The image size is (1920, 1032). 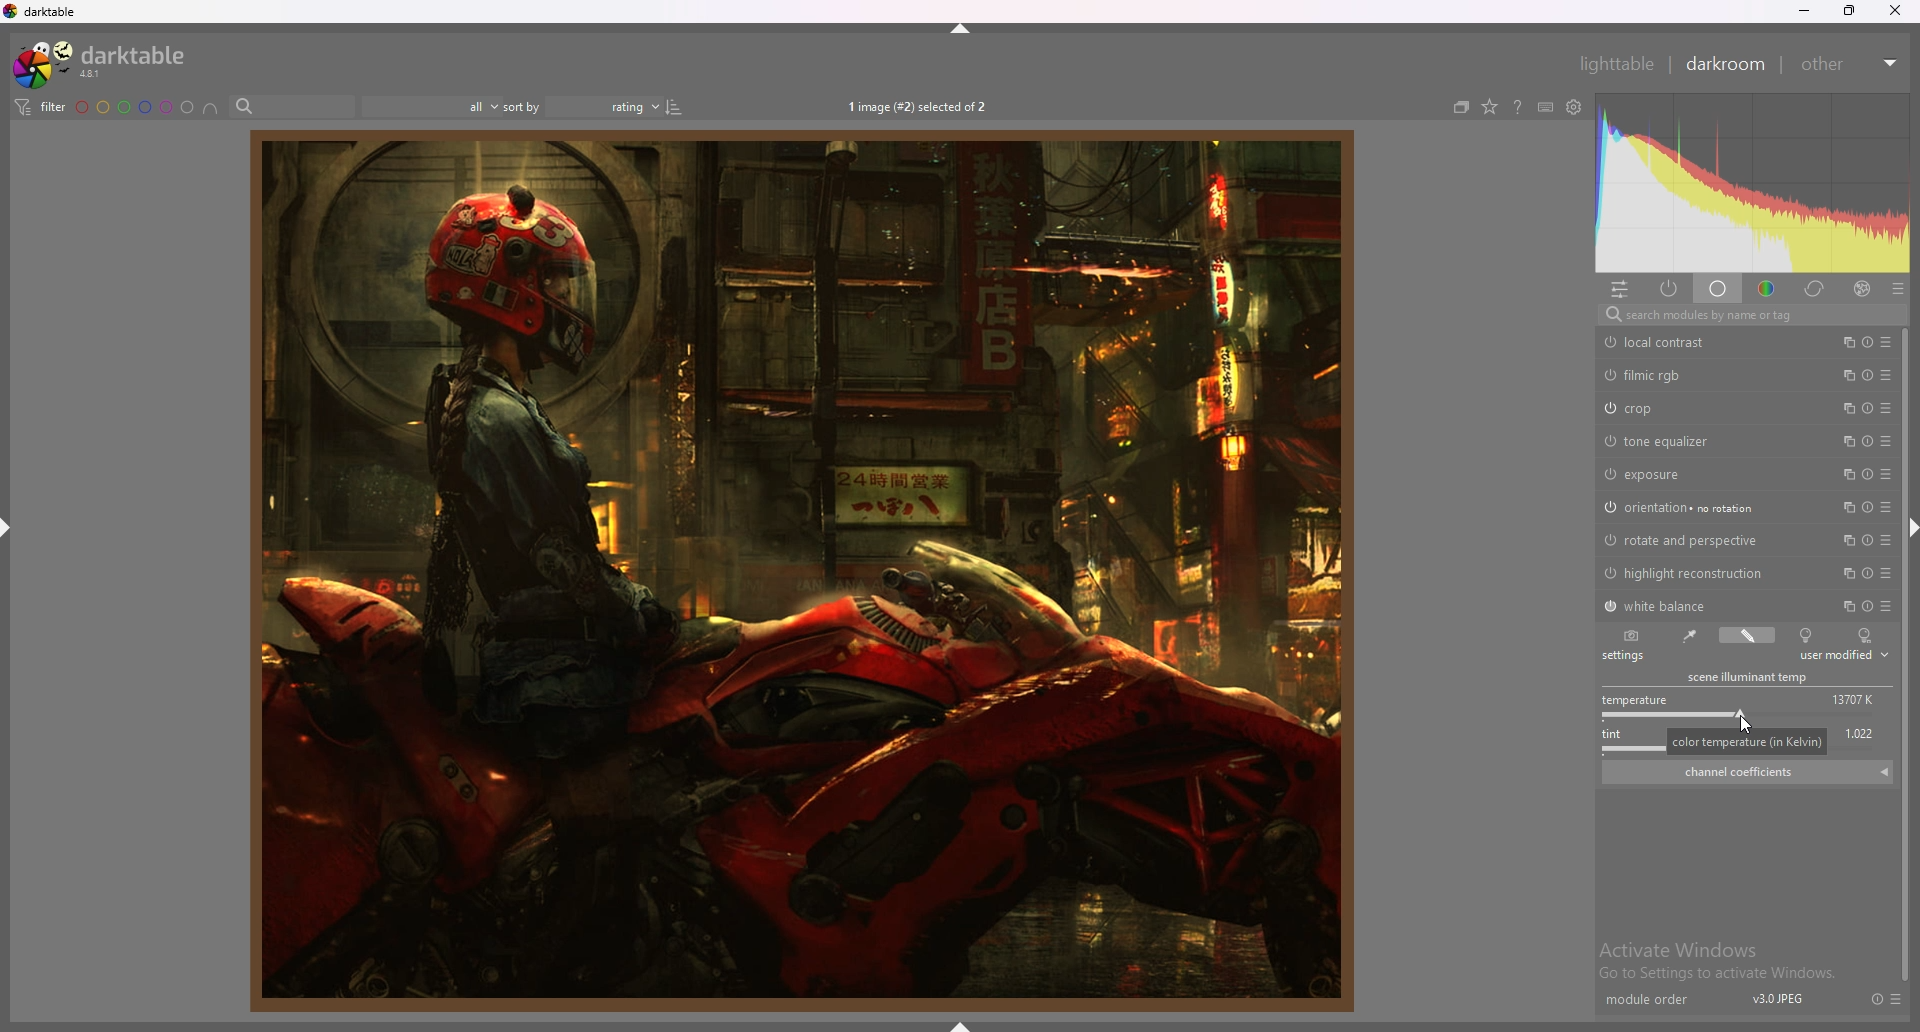 I want to click on tone equalizer, so click(x=1672, y=441).